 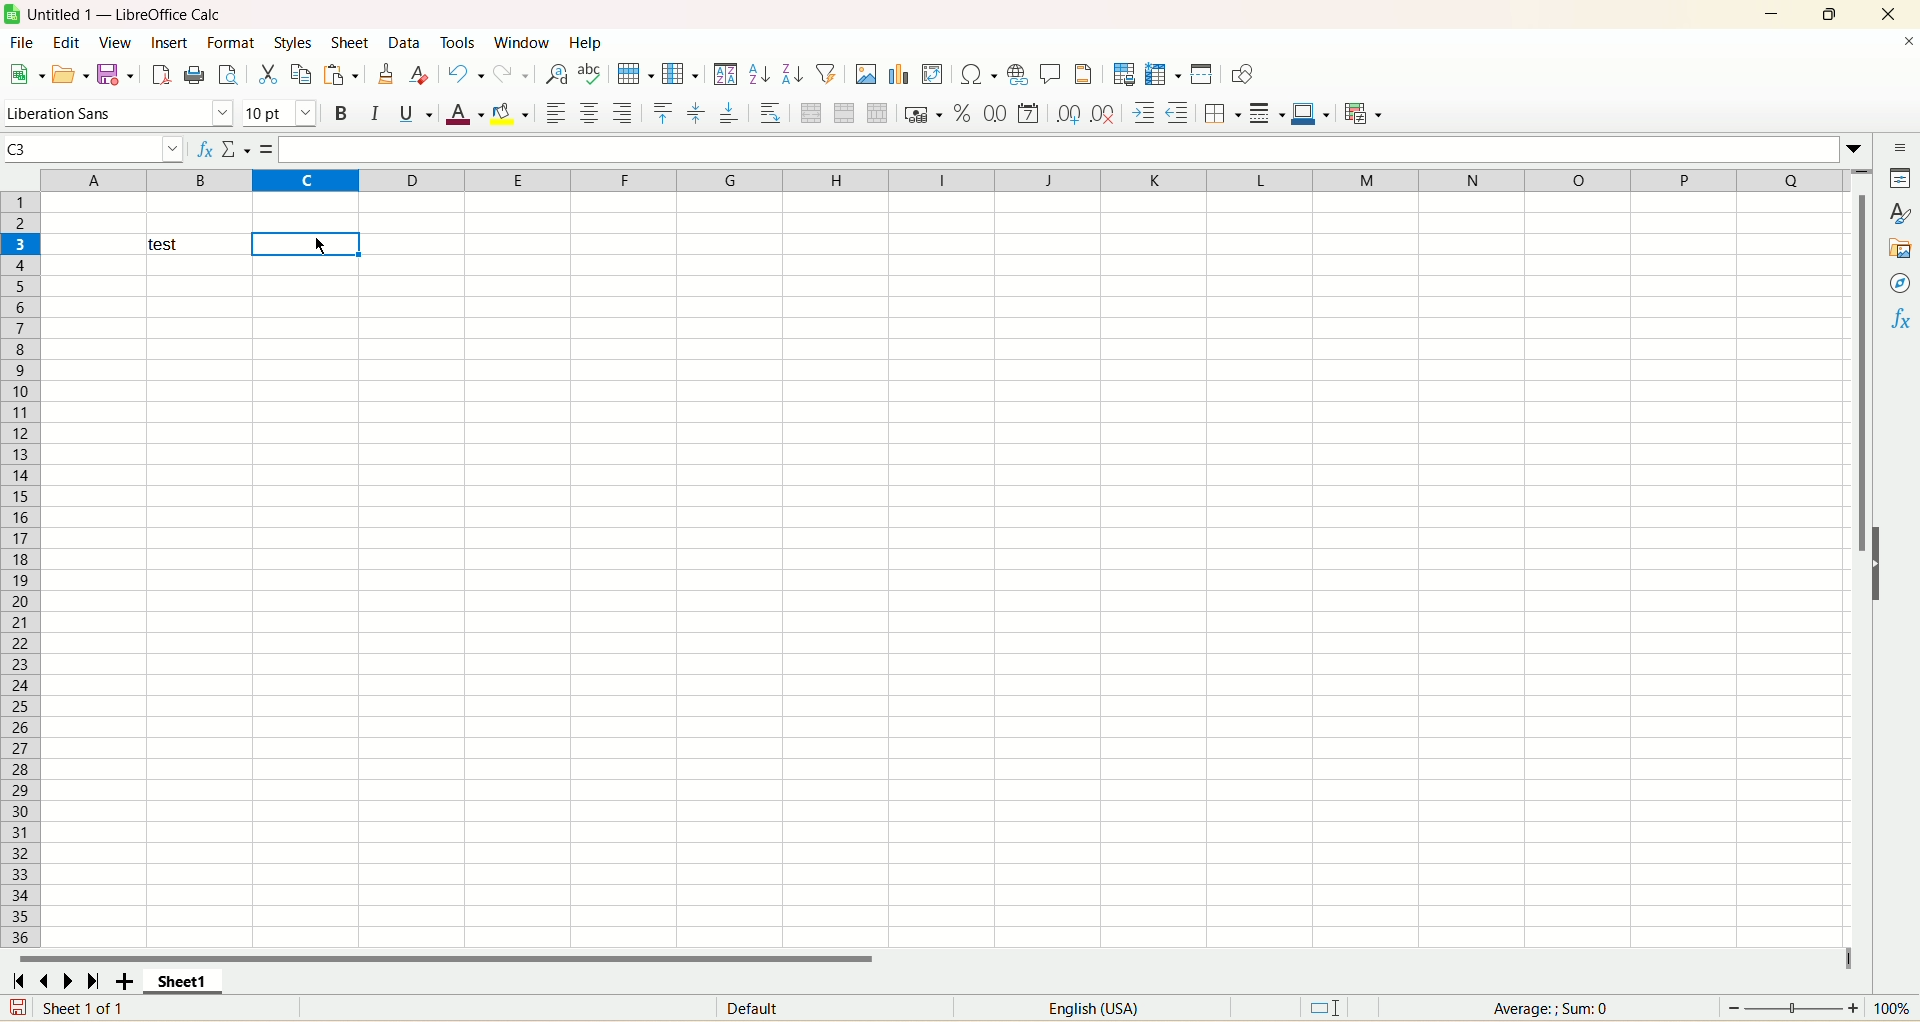 I want to click on show draw functions, so click(x=1242, y=74).